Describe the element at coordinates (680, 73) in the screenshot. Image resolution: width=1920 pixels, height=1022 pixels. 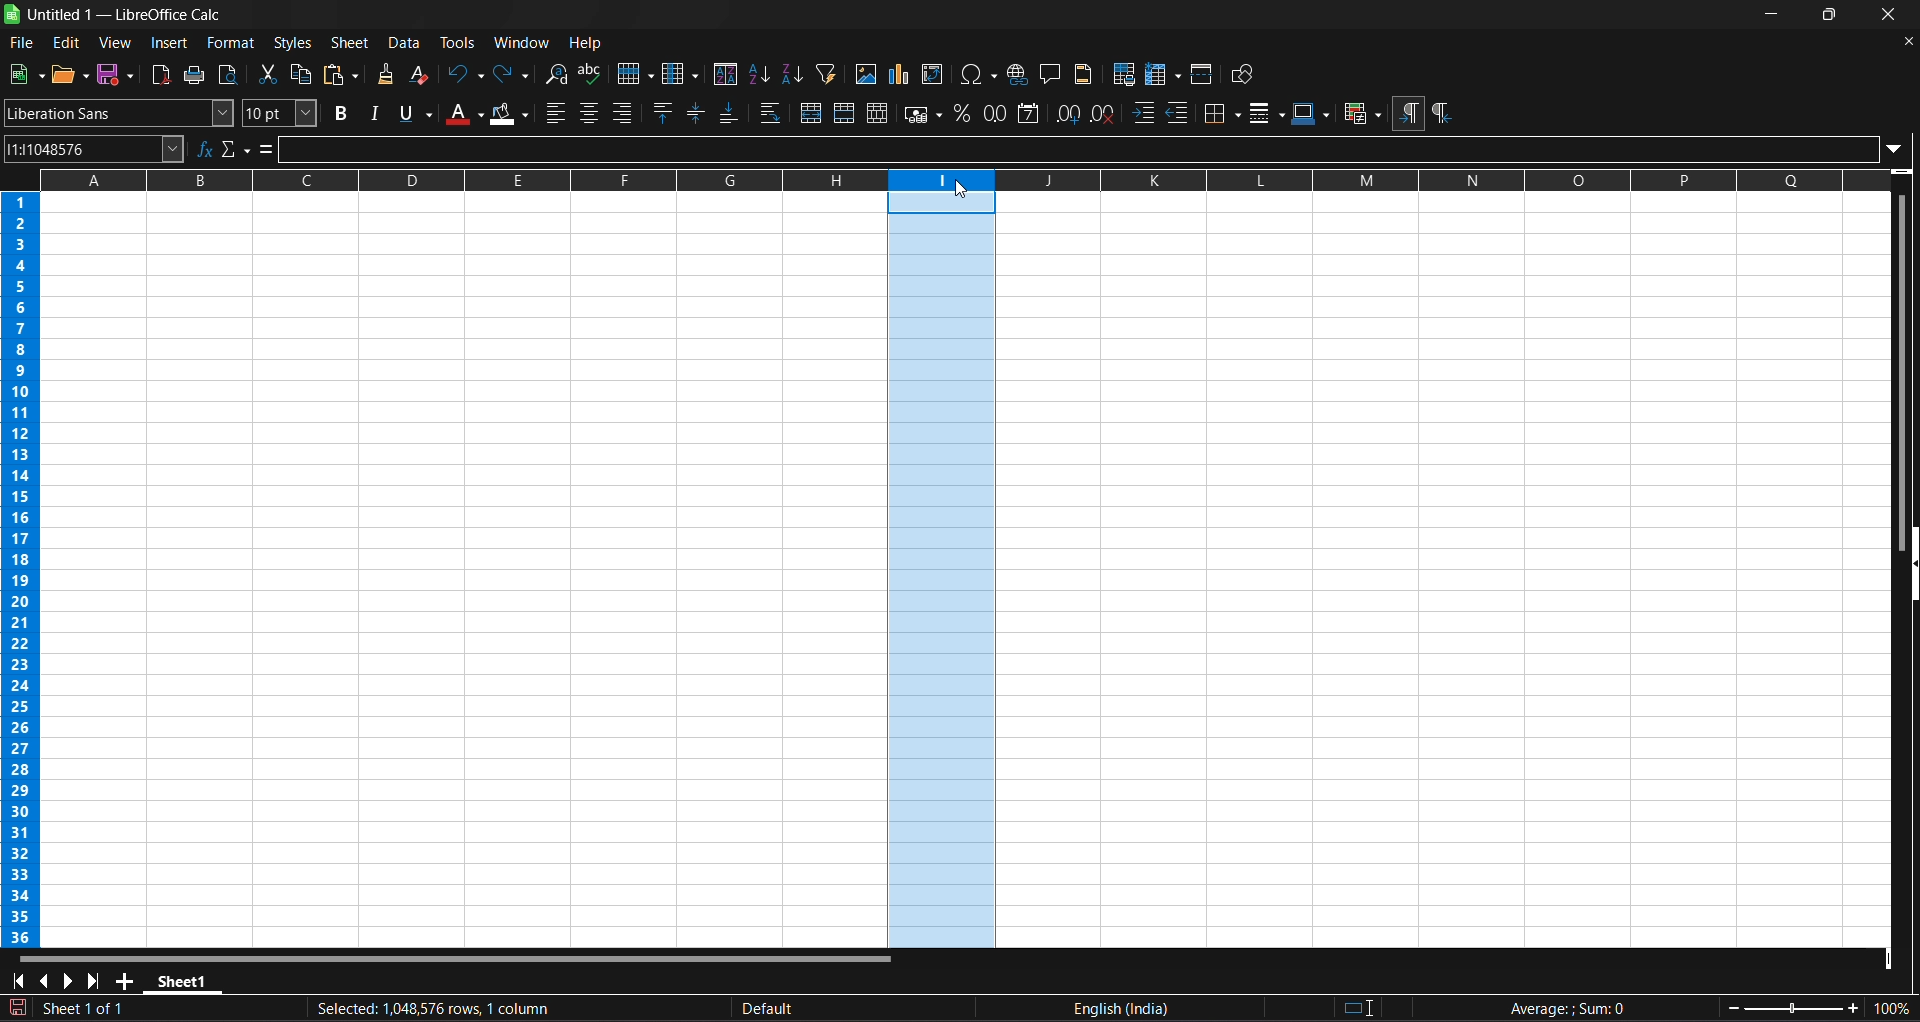
I see `columns` at that location.